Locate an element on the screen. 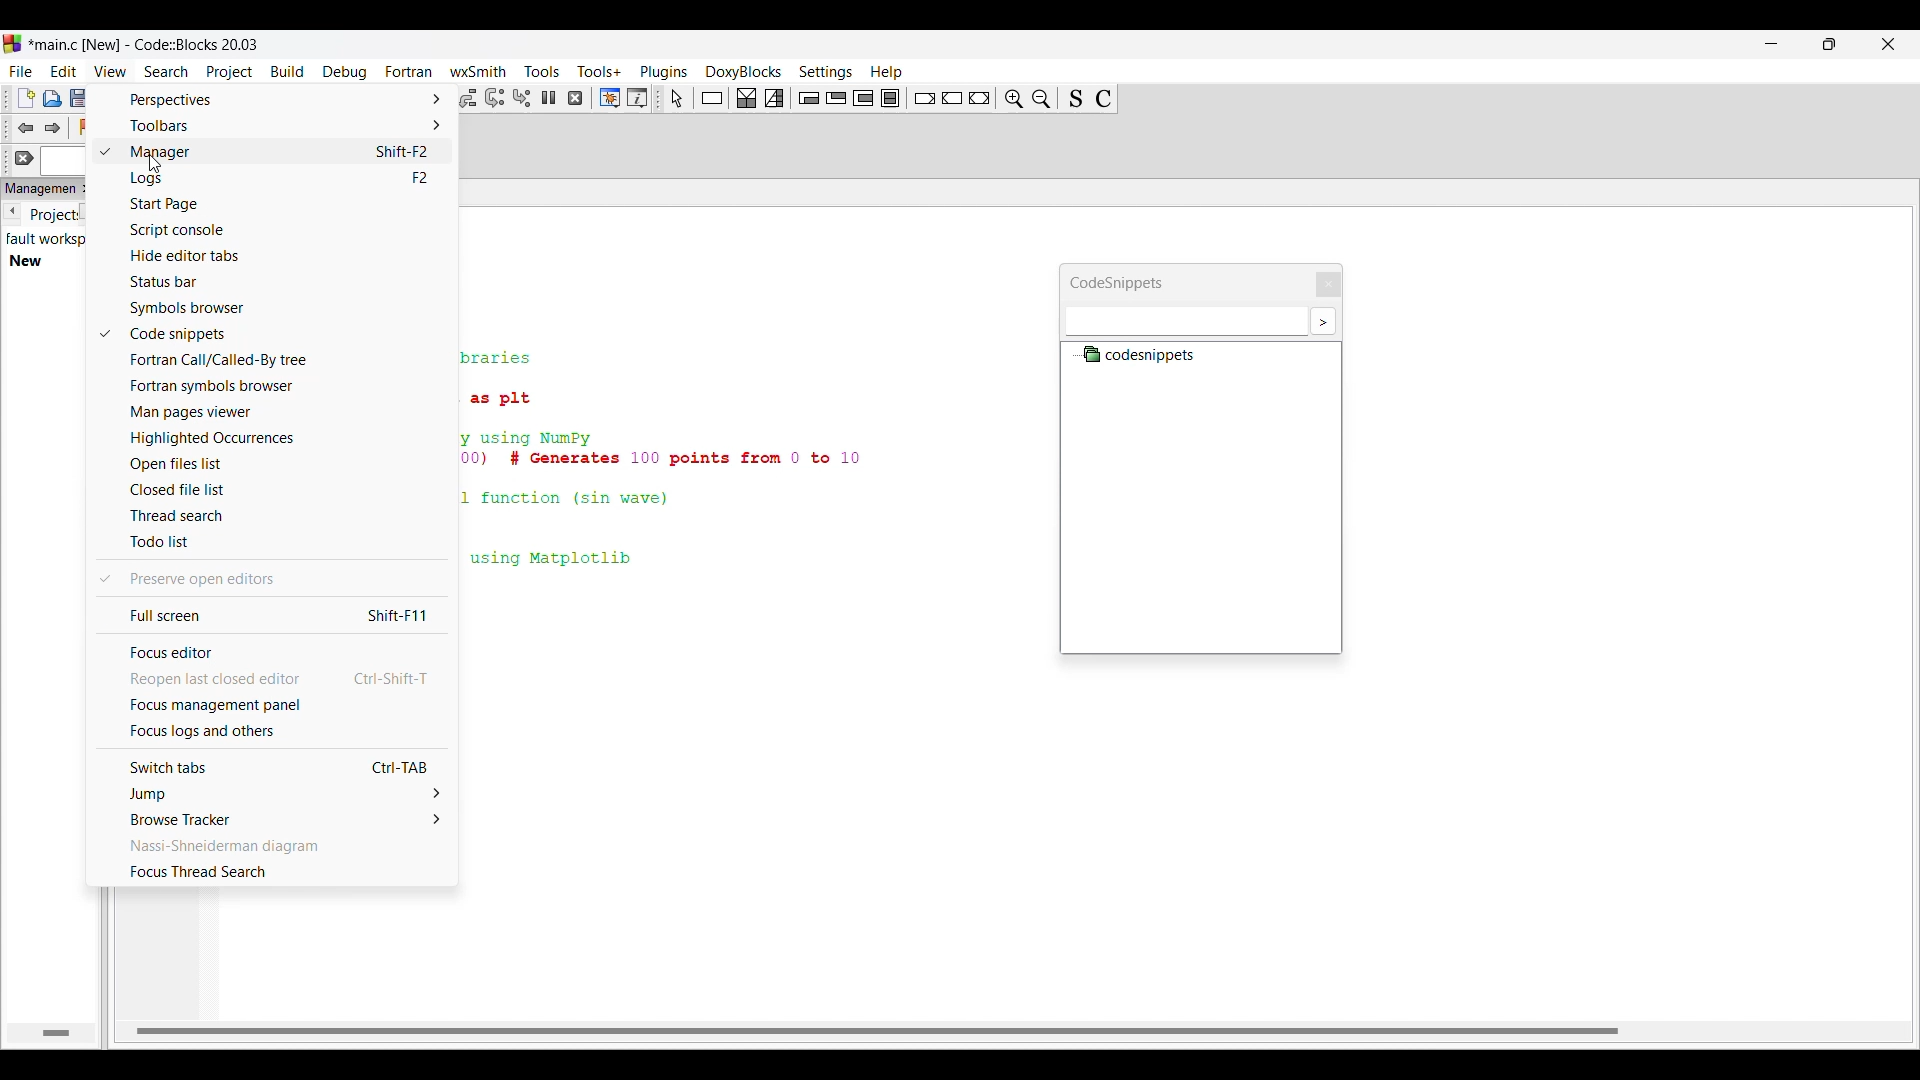 This screenshot has width=1920, height=1080. Current tab is located at coordinates (52, 218).